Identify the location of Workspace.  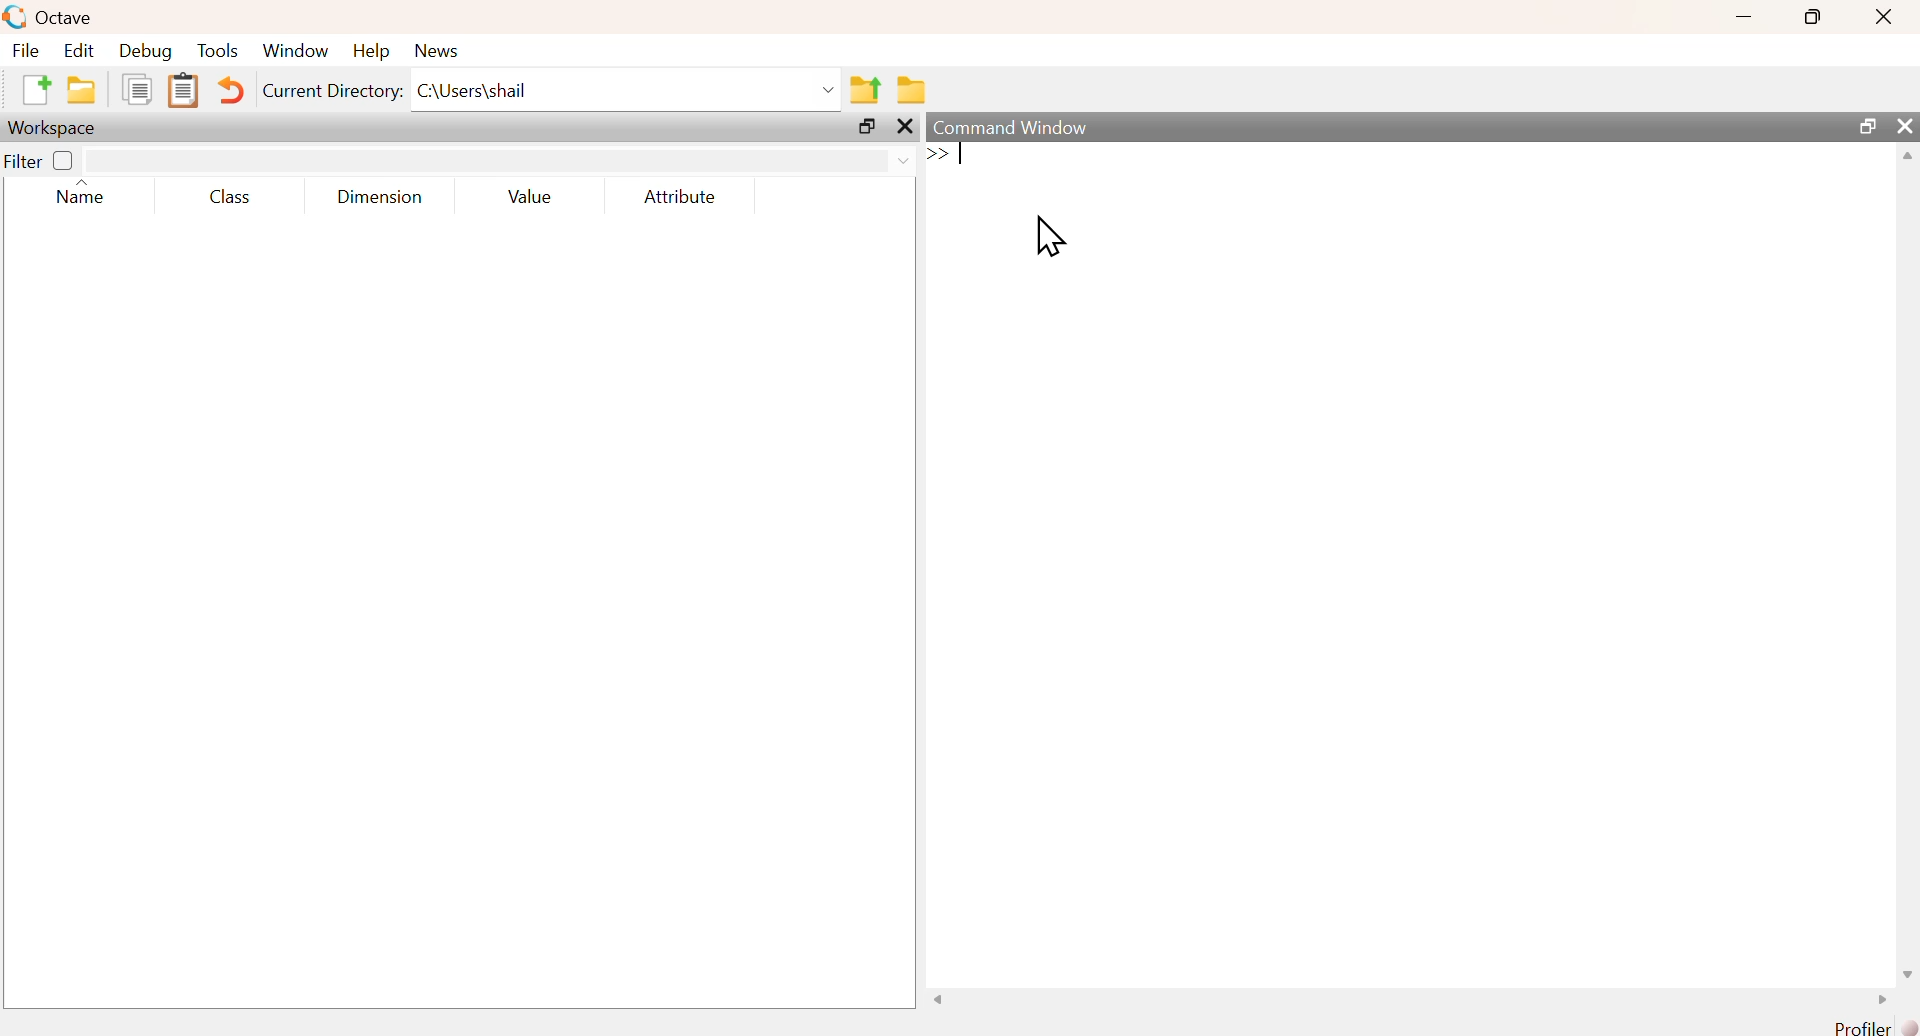
(56, 128).